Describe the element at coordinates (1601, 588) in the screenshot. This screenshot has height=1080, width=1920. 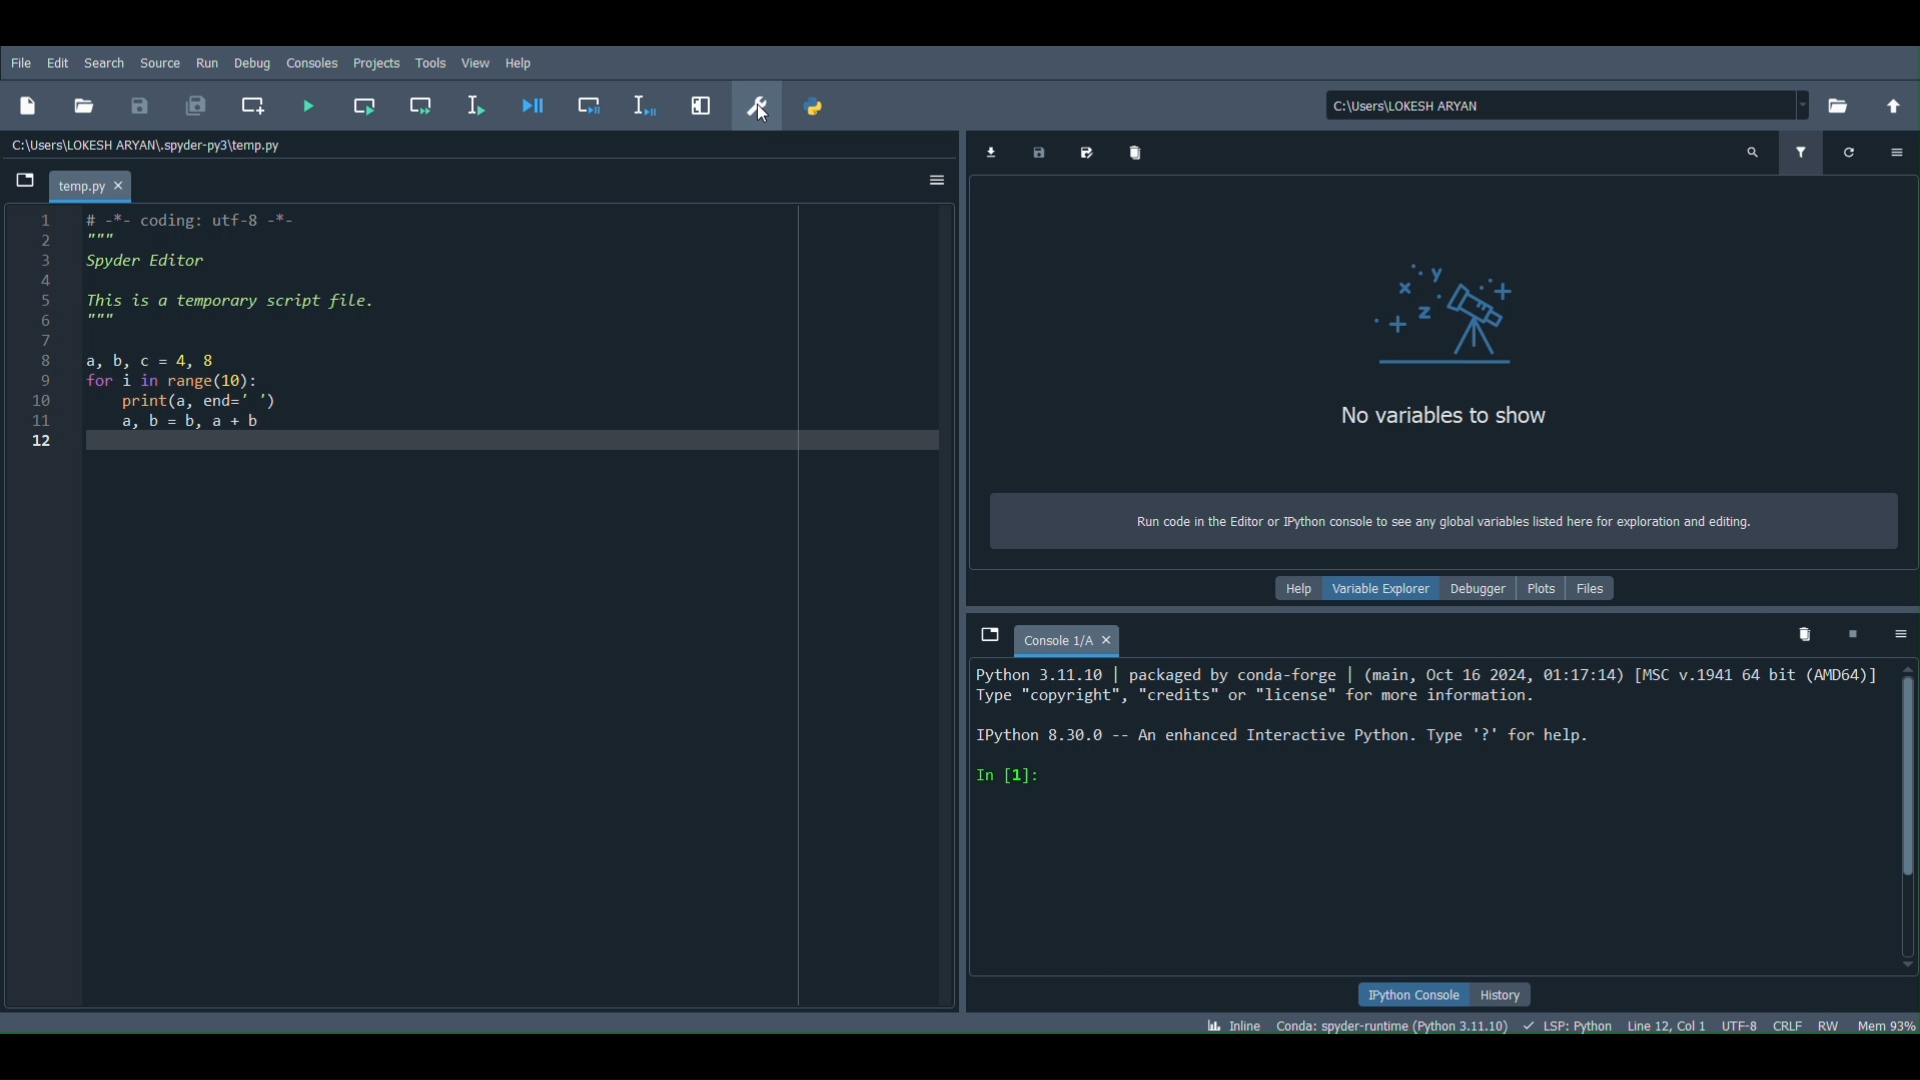
I see `Files` at that location.